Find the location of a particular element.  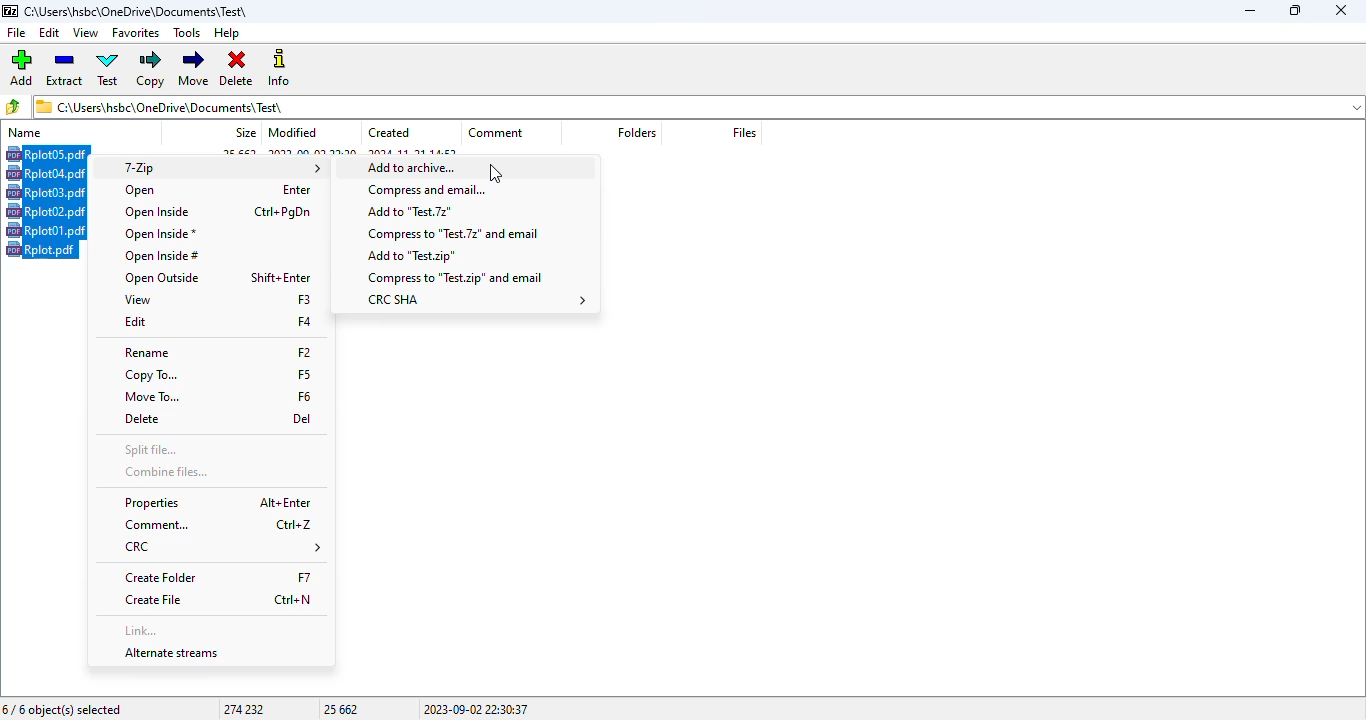

current folder is located at coordinates (698, 106).